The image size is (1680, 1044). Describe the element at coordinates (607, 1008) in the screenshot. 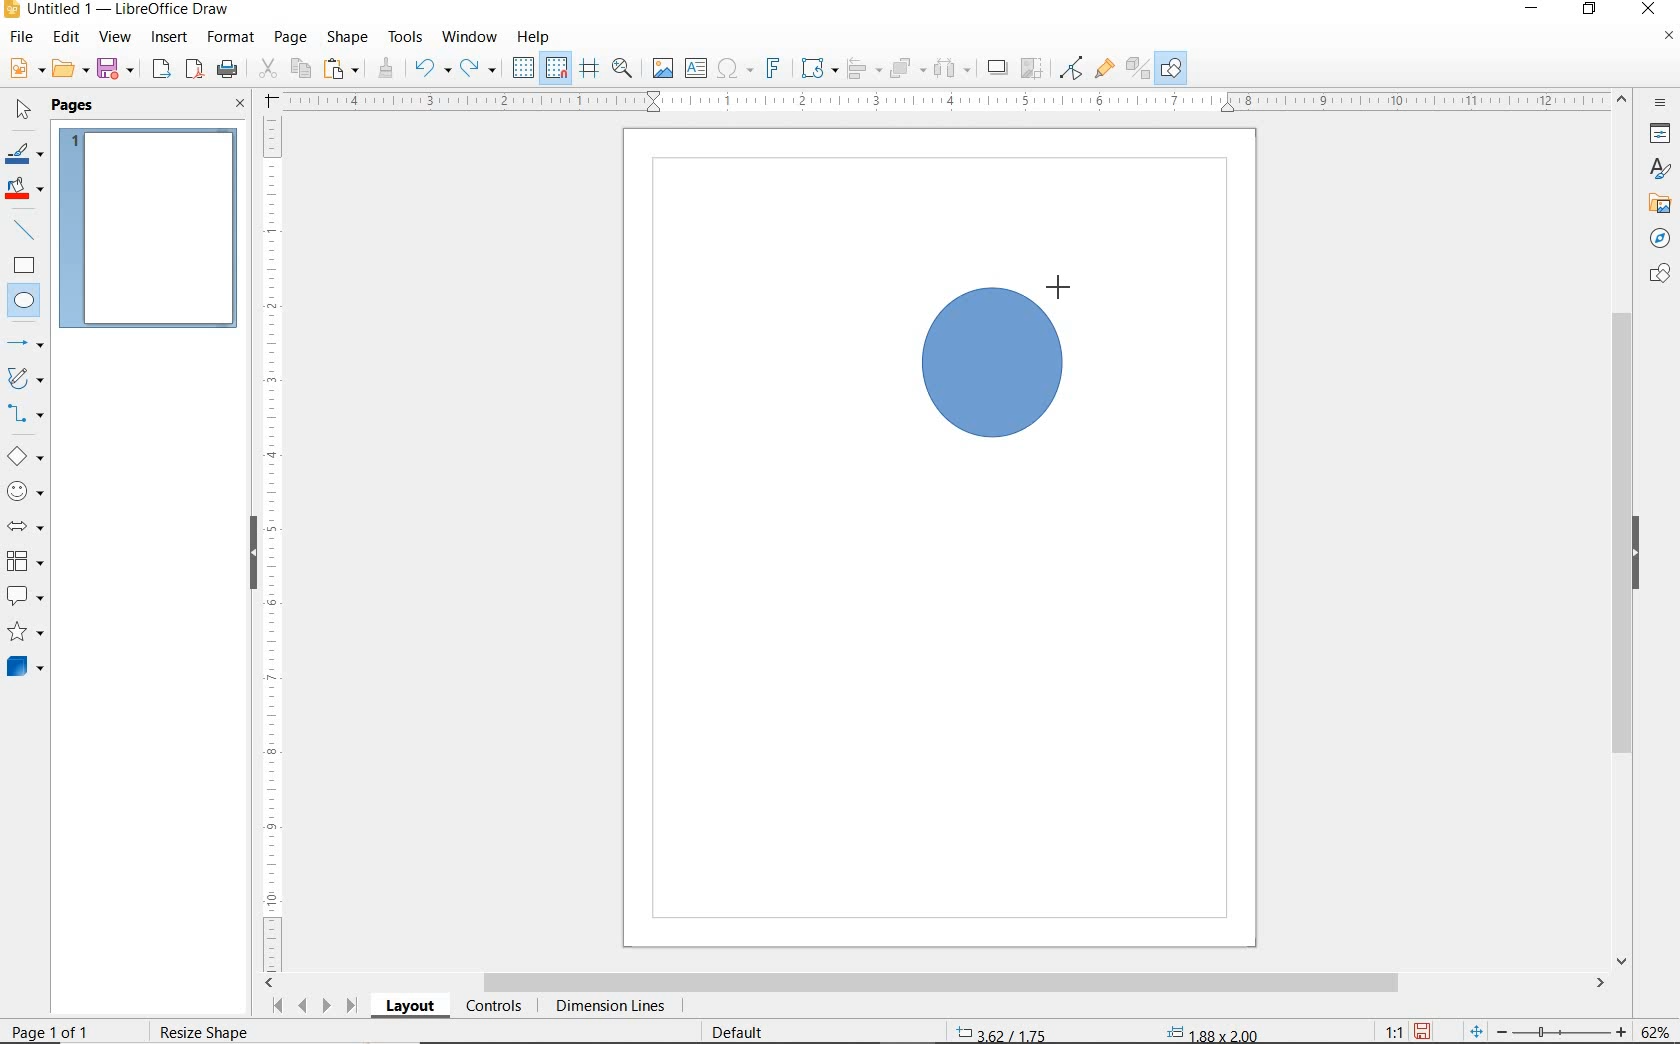

I see `DIMENSION LINES` at that location.